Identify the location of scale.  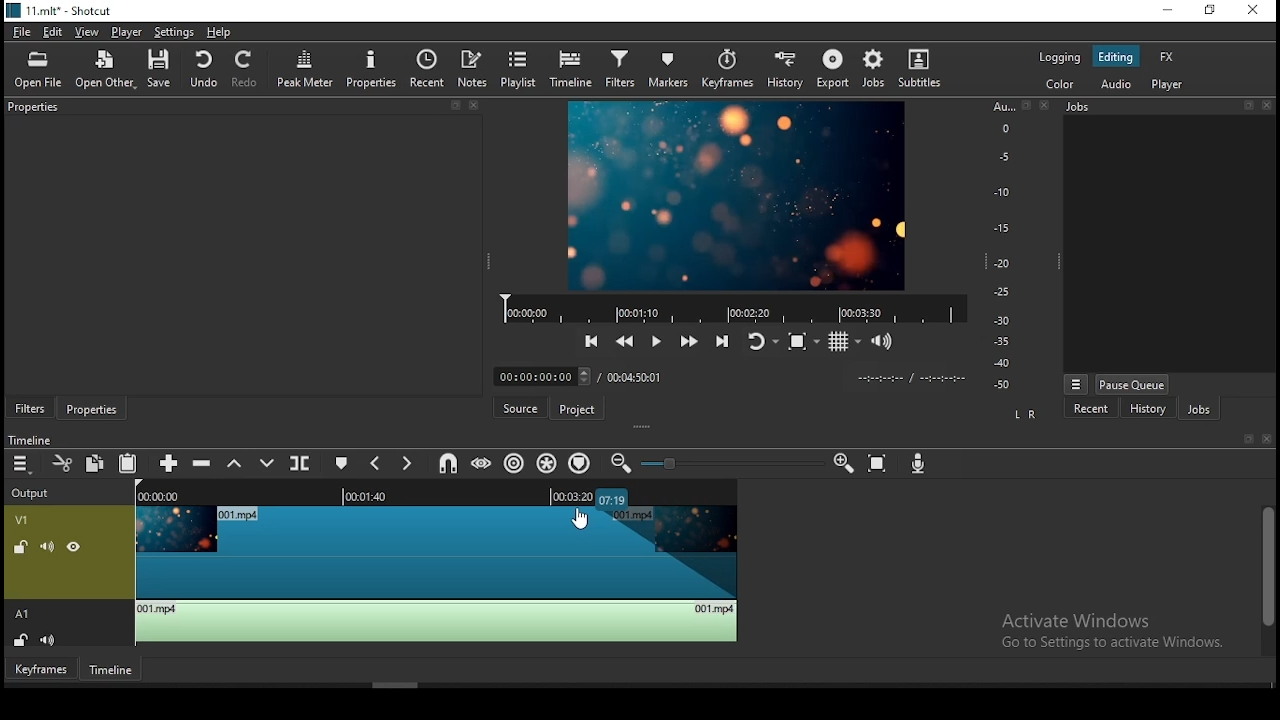
(1003, 248).